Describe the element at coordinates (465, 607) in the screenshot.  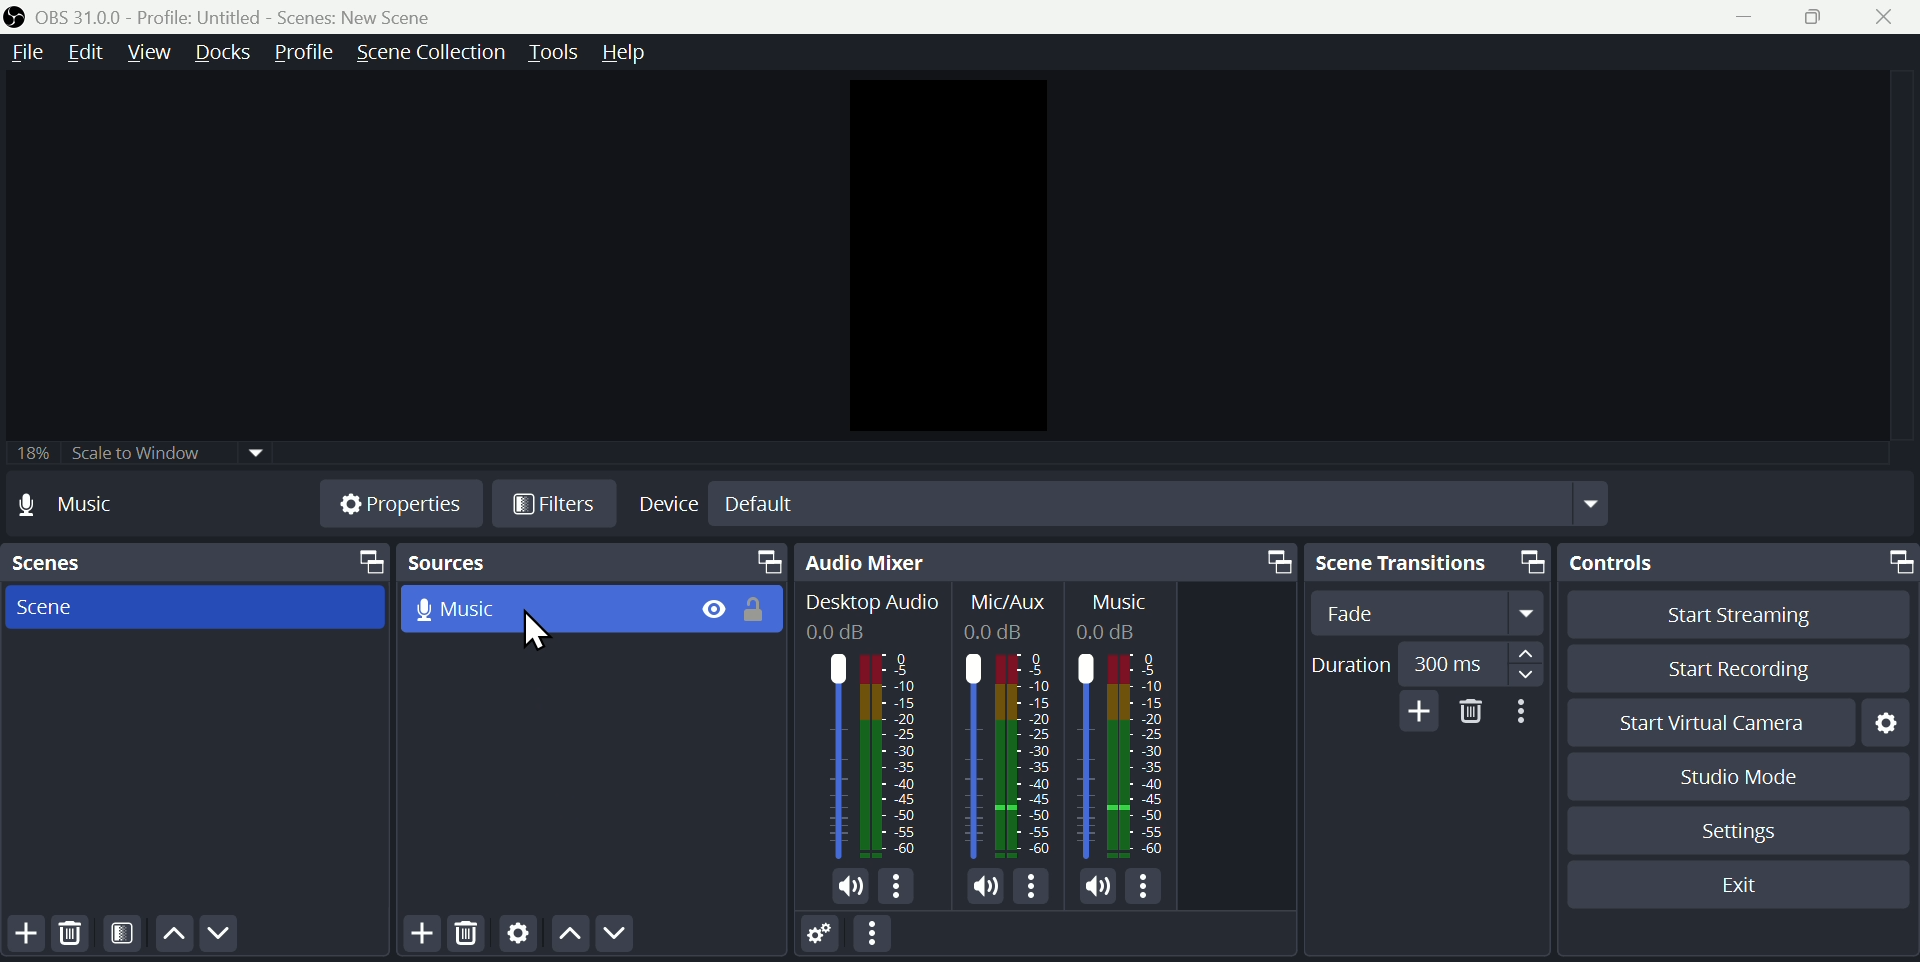
I see `Music` at that location.